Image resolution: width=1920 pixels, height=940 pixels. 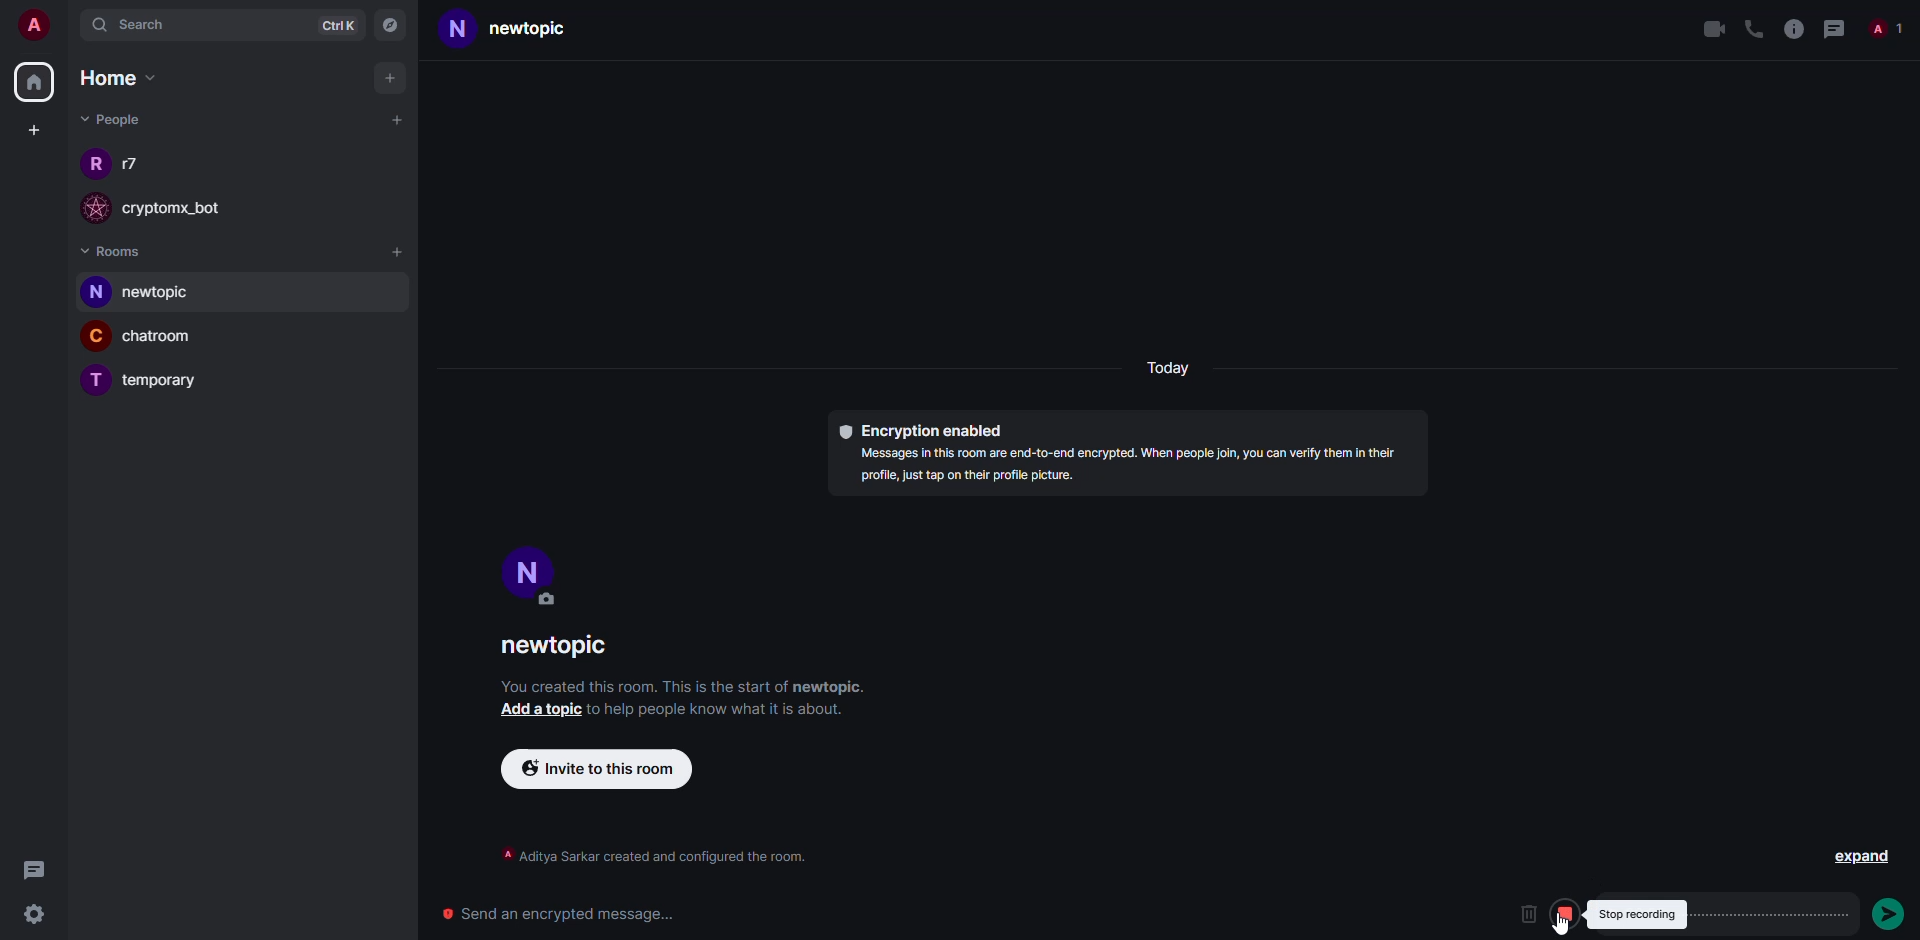 I want to click on room, so click(x=163, y=382).